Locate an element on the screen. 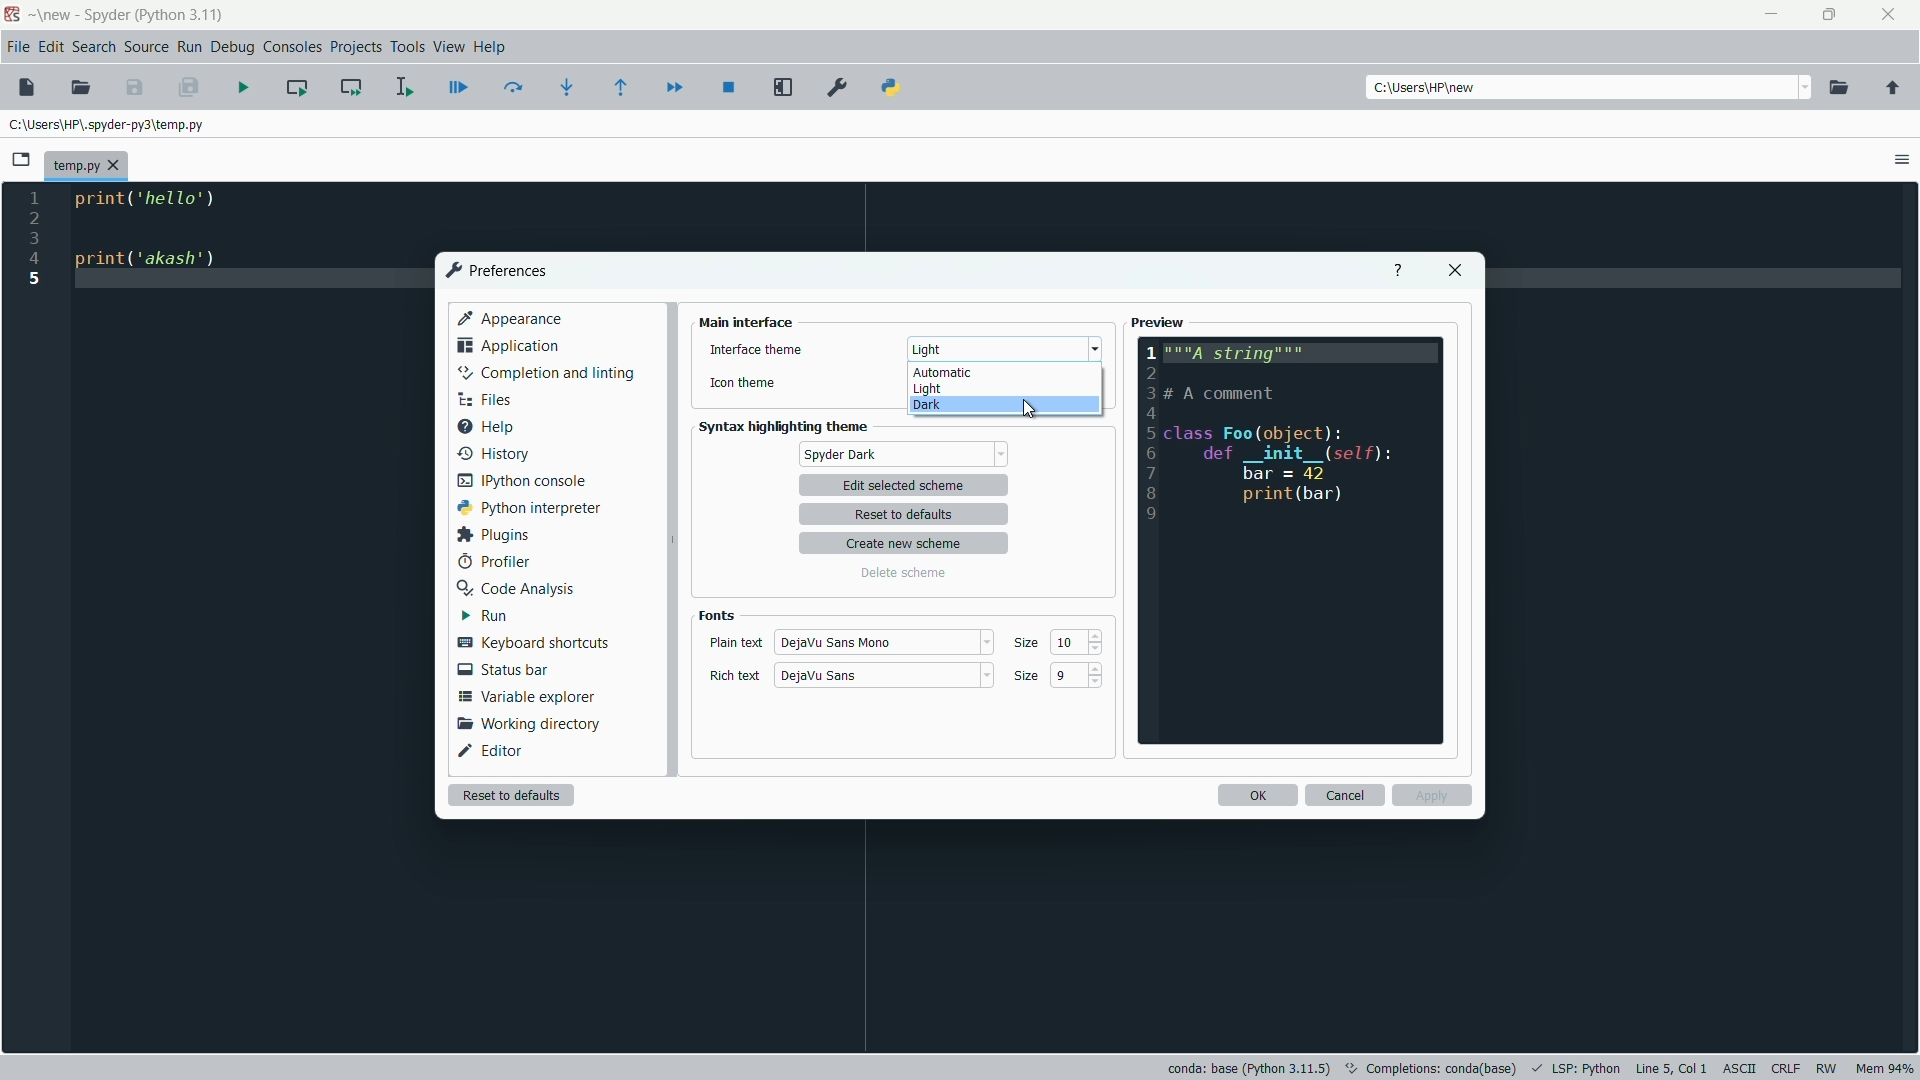 This screenshot has height=1080, width=1920. edit selected scheme is located at coordinates (903, 486).